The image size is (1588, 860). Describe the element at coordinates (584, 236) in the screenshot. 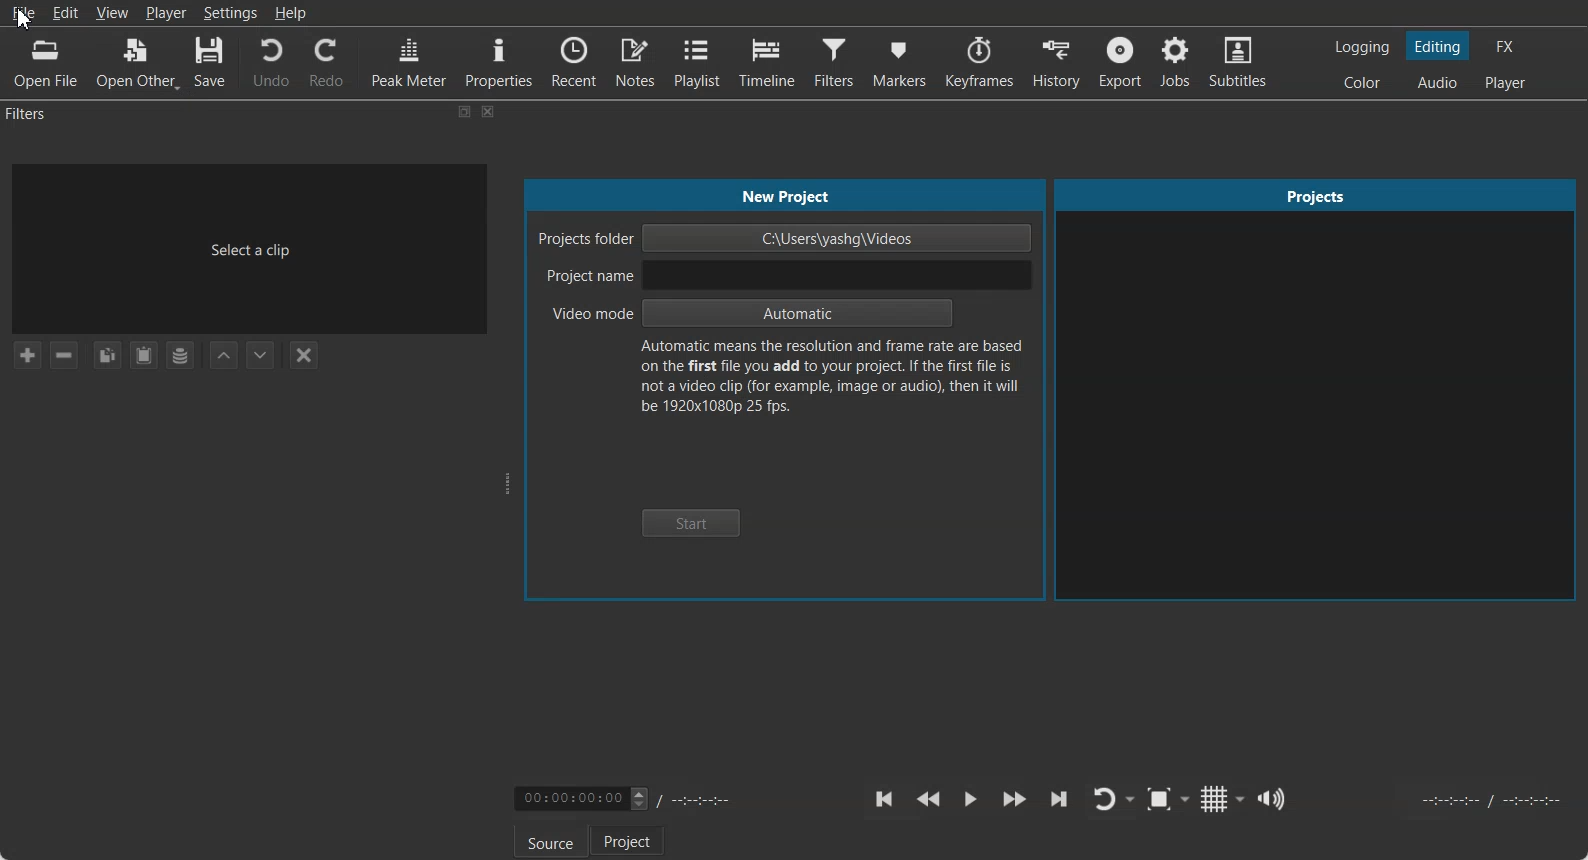

I see `Project folder` at that location.